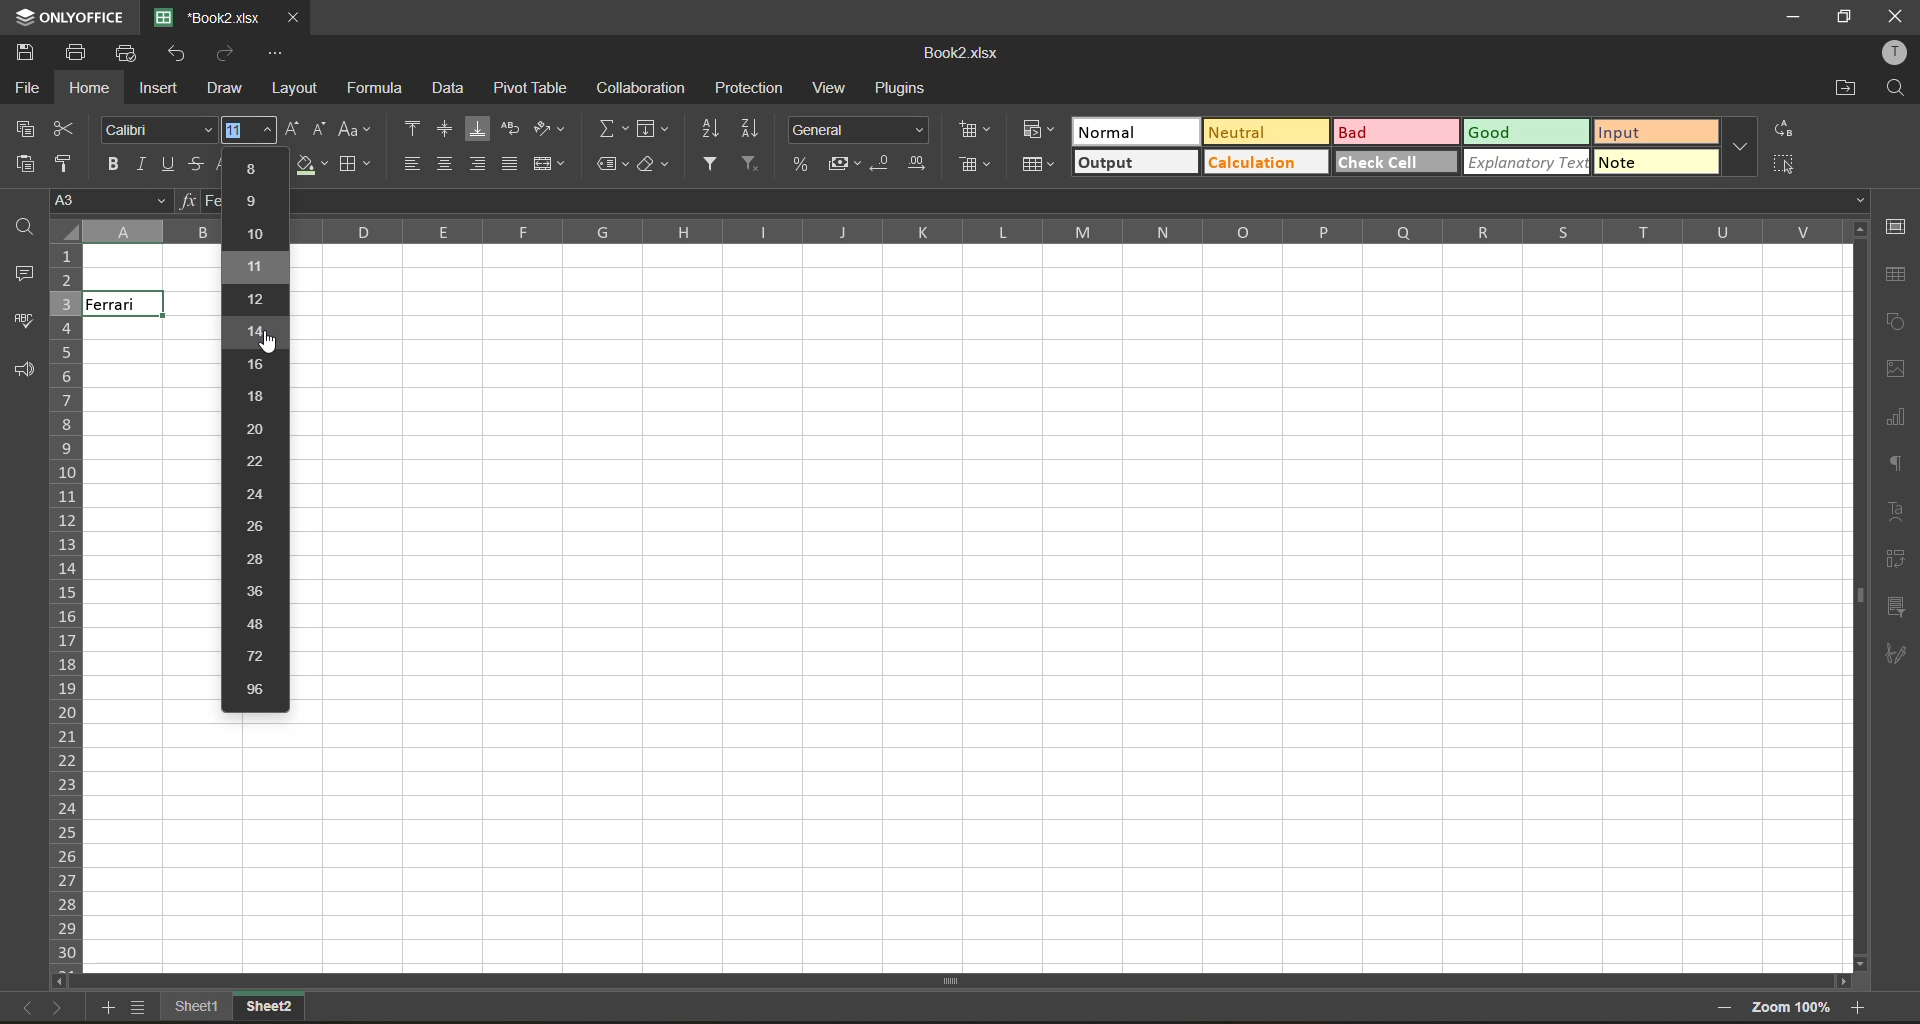  I want to click on 20, so click(253, 432).